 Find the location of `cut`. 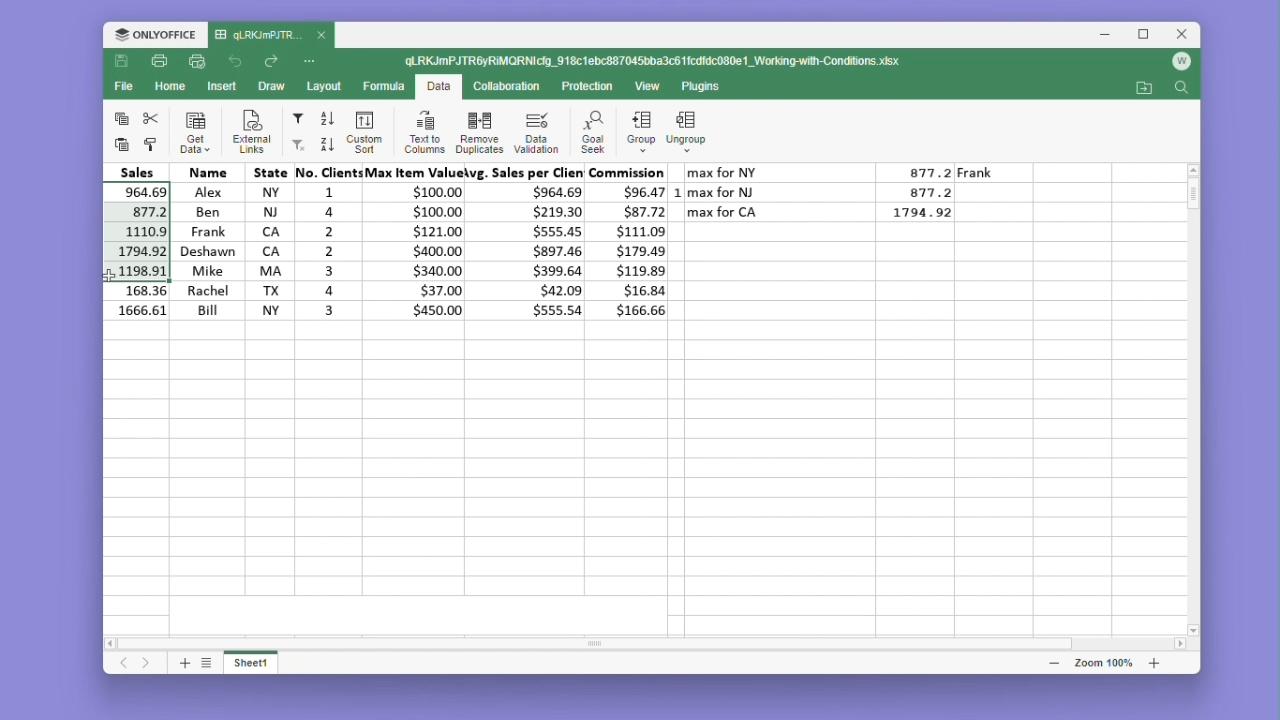

cut is located at coordinates (151, 118).